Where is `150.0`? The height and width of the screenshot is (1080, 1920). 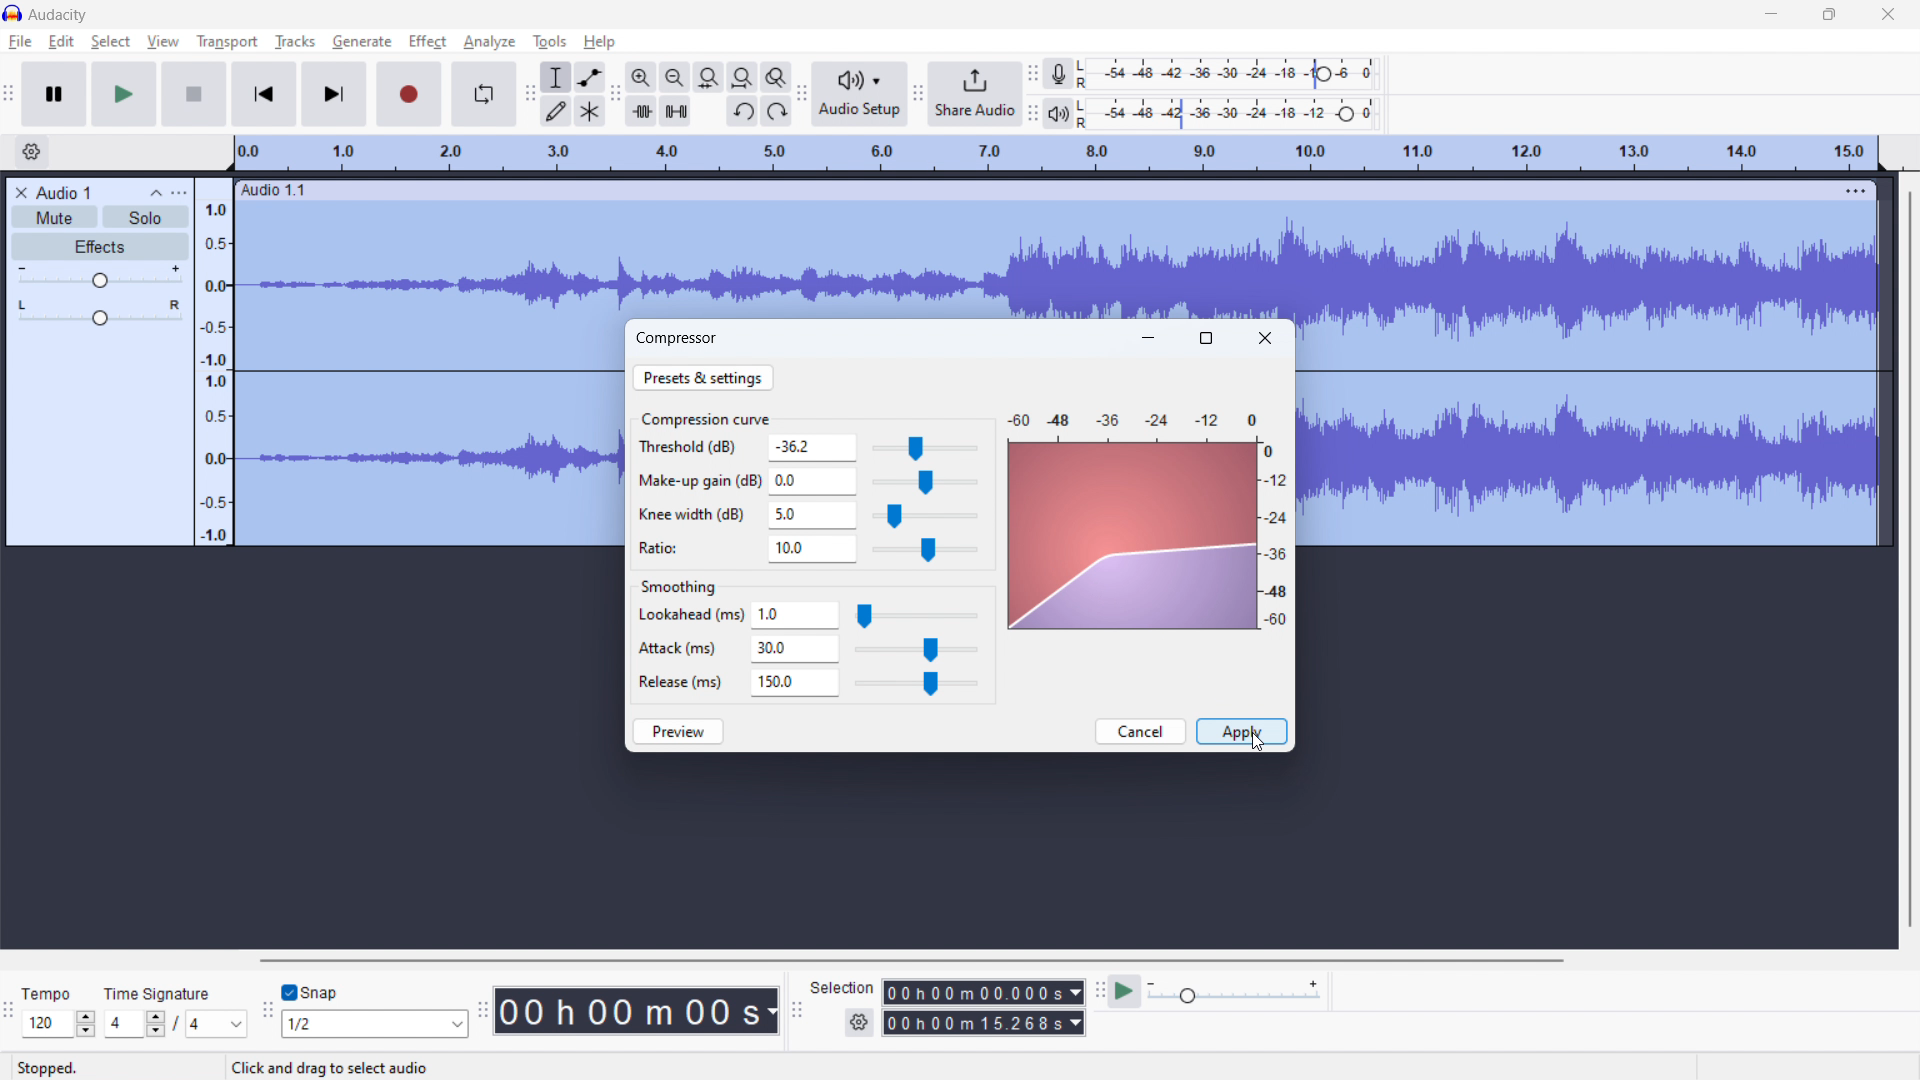
150.0 is located at coordinates (795, 683).